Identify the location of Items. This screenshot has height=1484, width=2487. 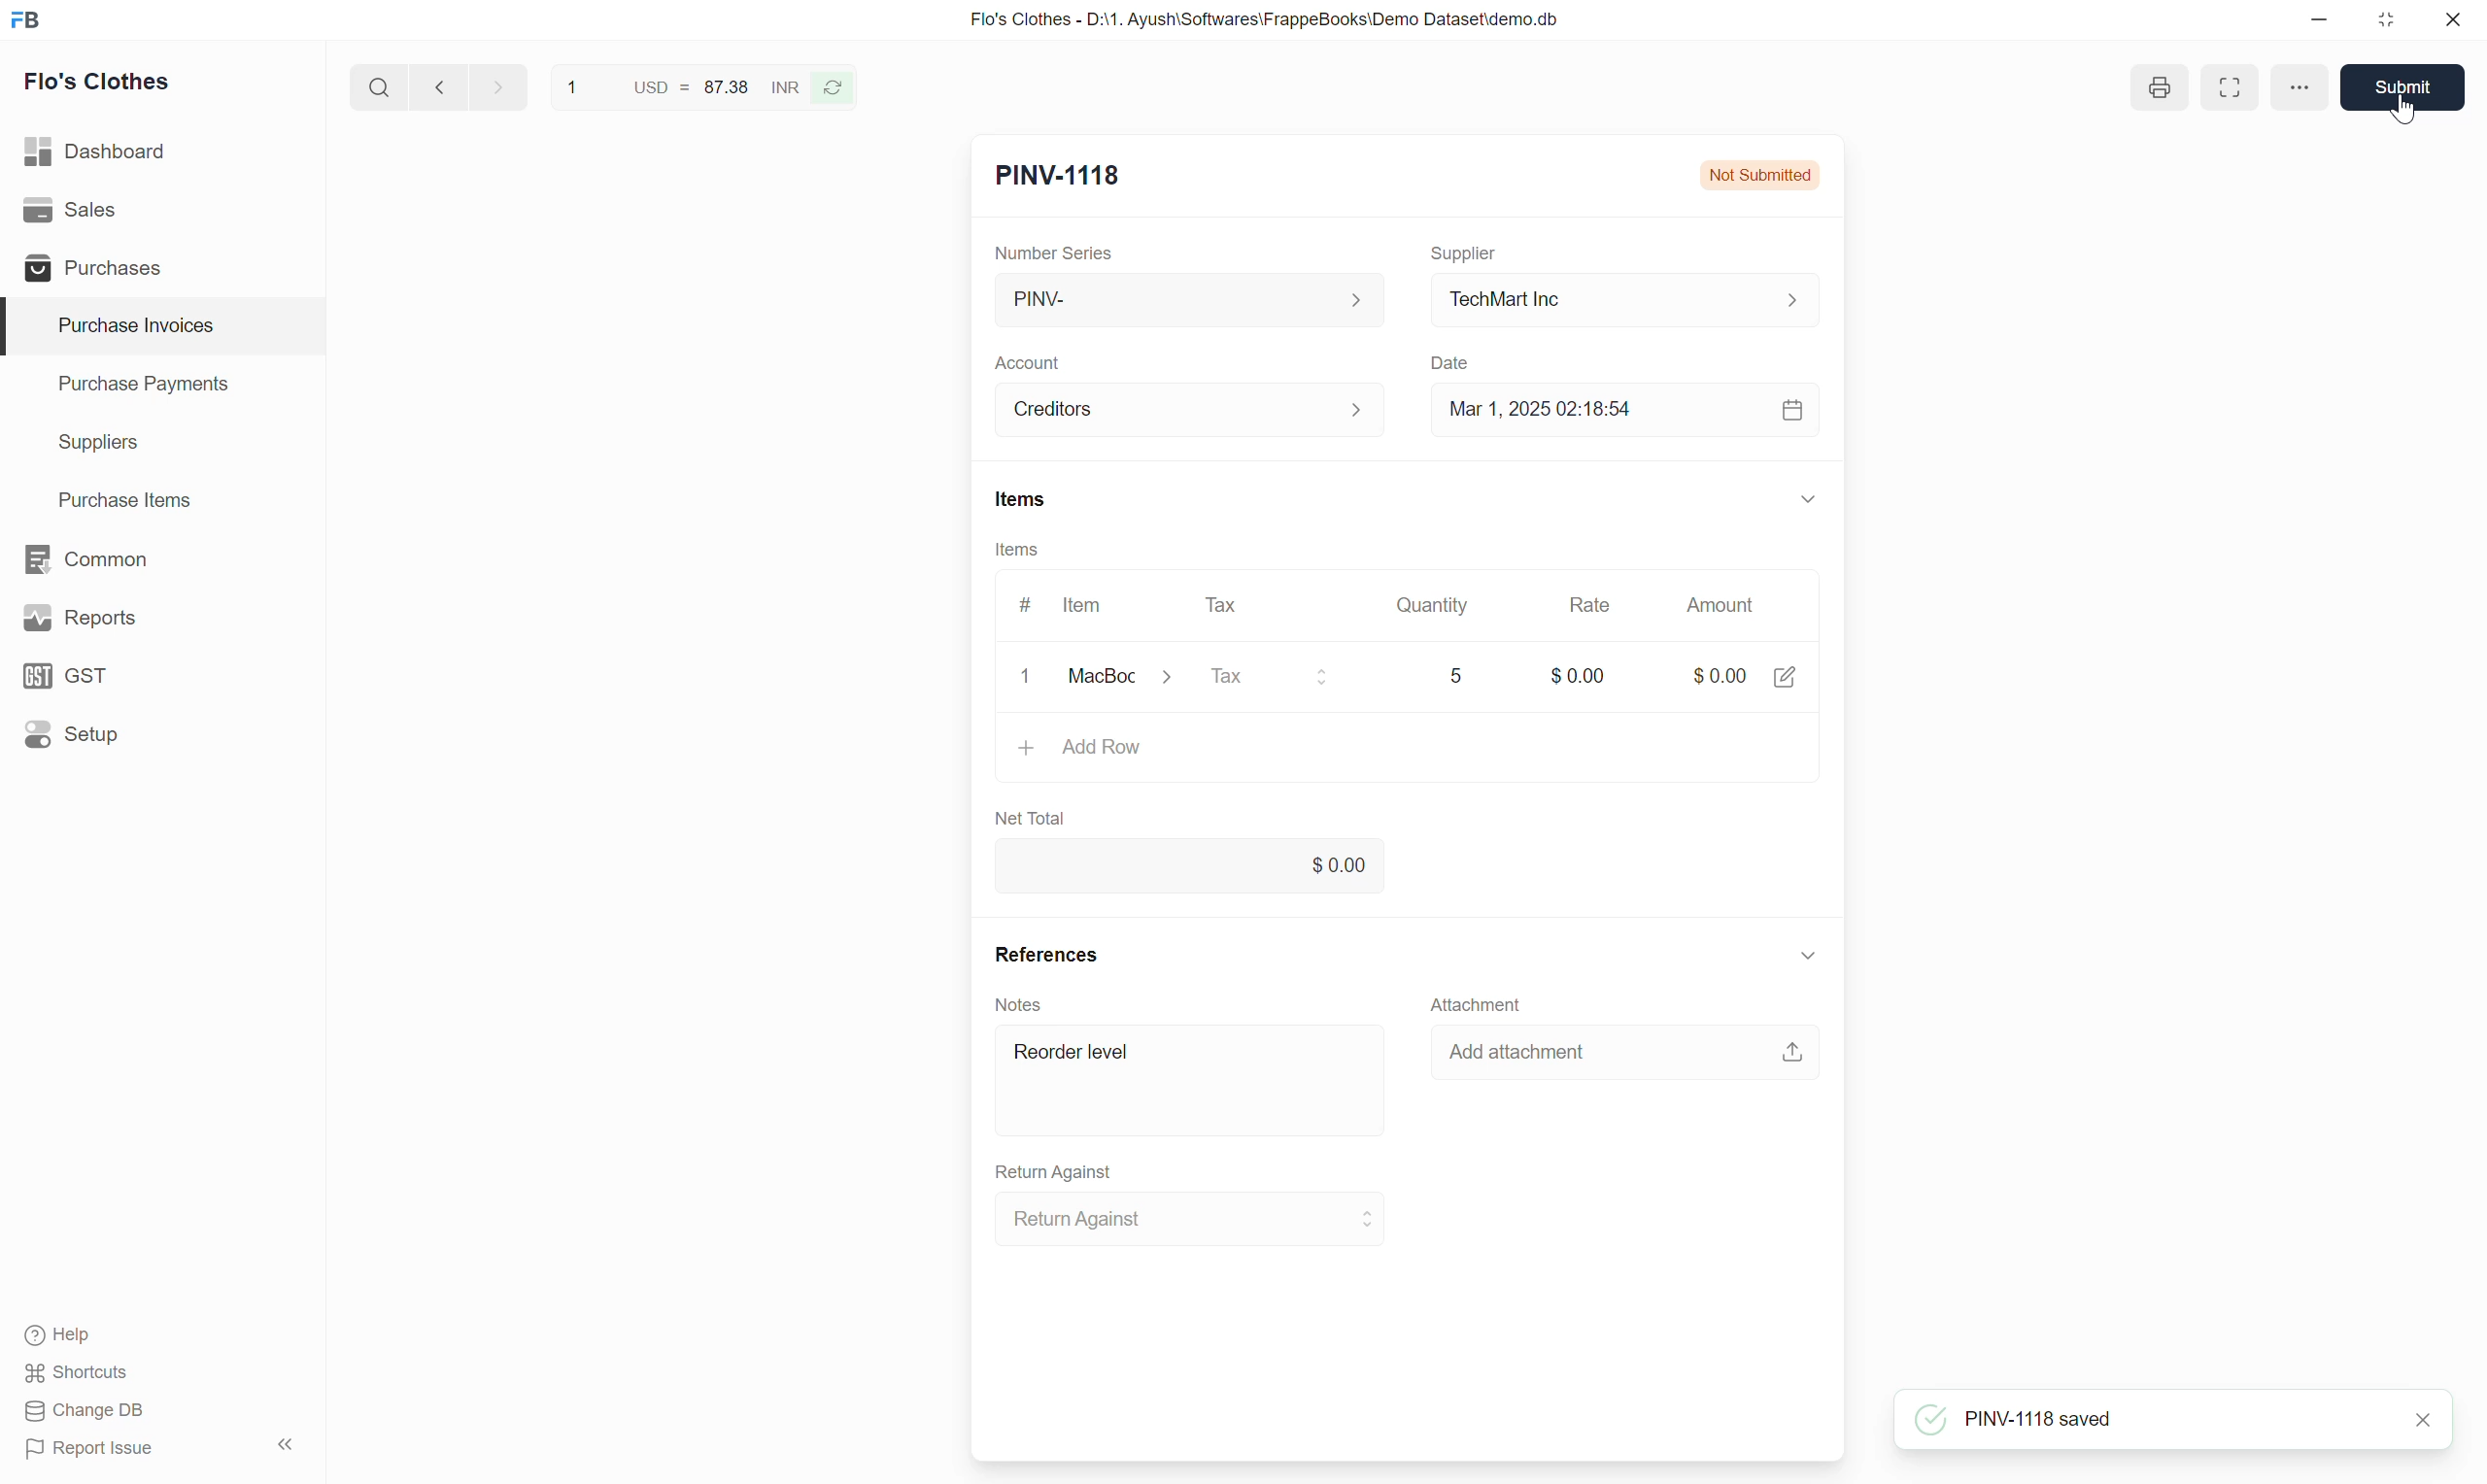
(1022, 499).